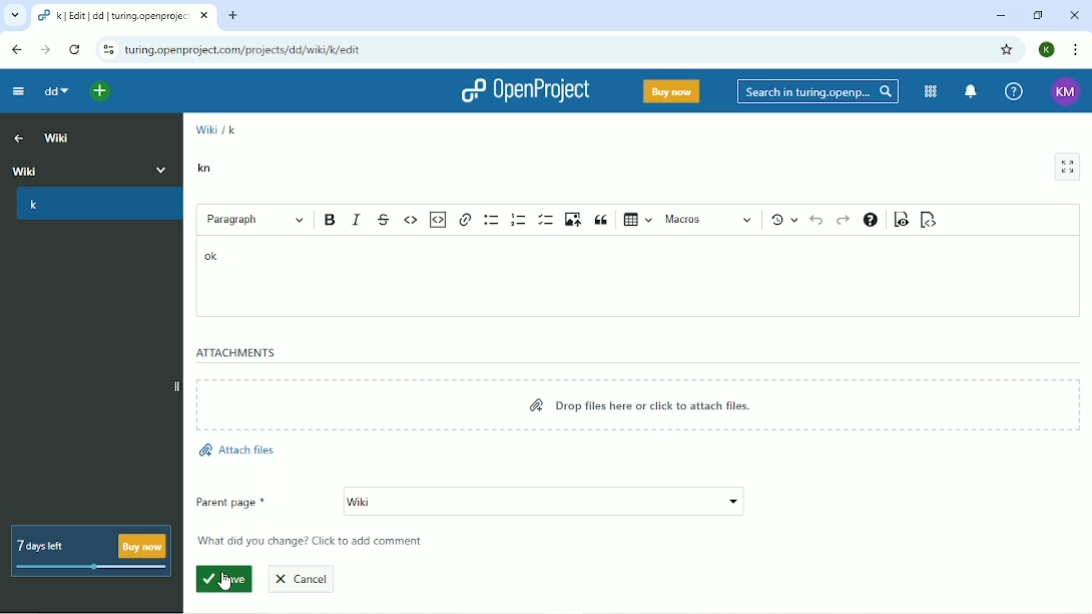 The image size is (1092, 614). What do you see at coordinates (205, 127) in the screenshot?
I see `Wiki` at bounding box center [205, 127].